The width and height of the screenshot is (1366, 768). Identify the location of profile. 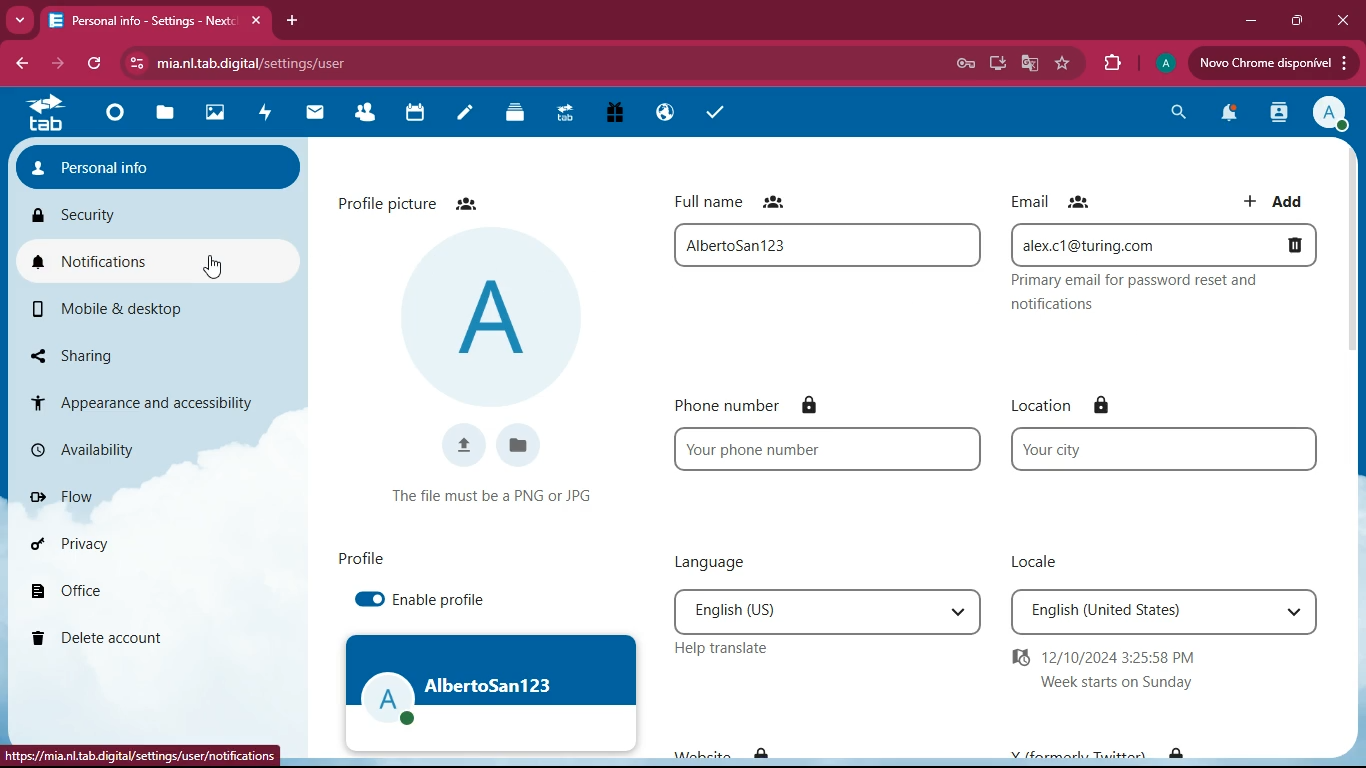
(1163, 66).